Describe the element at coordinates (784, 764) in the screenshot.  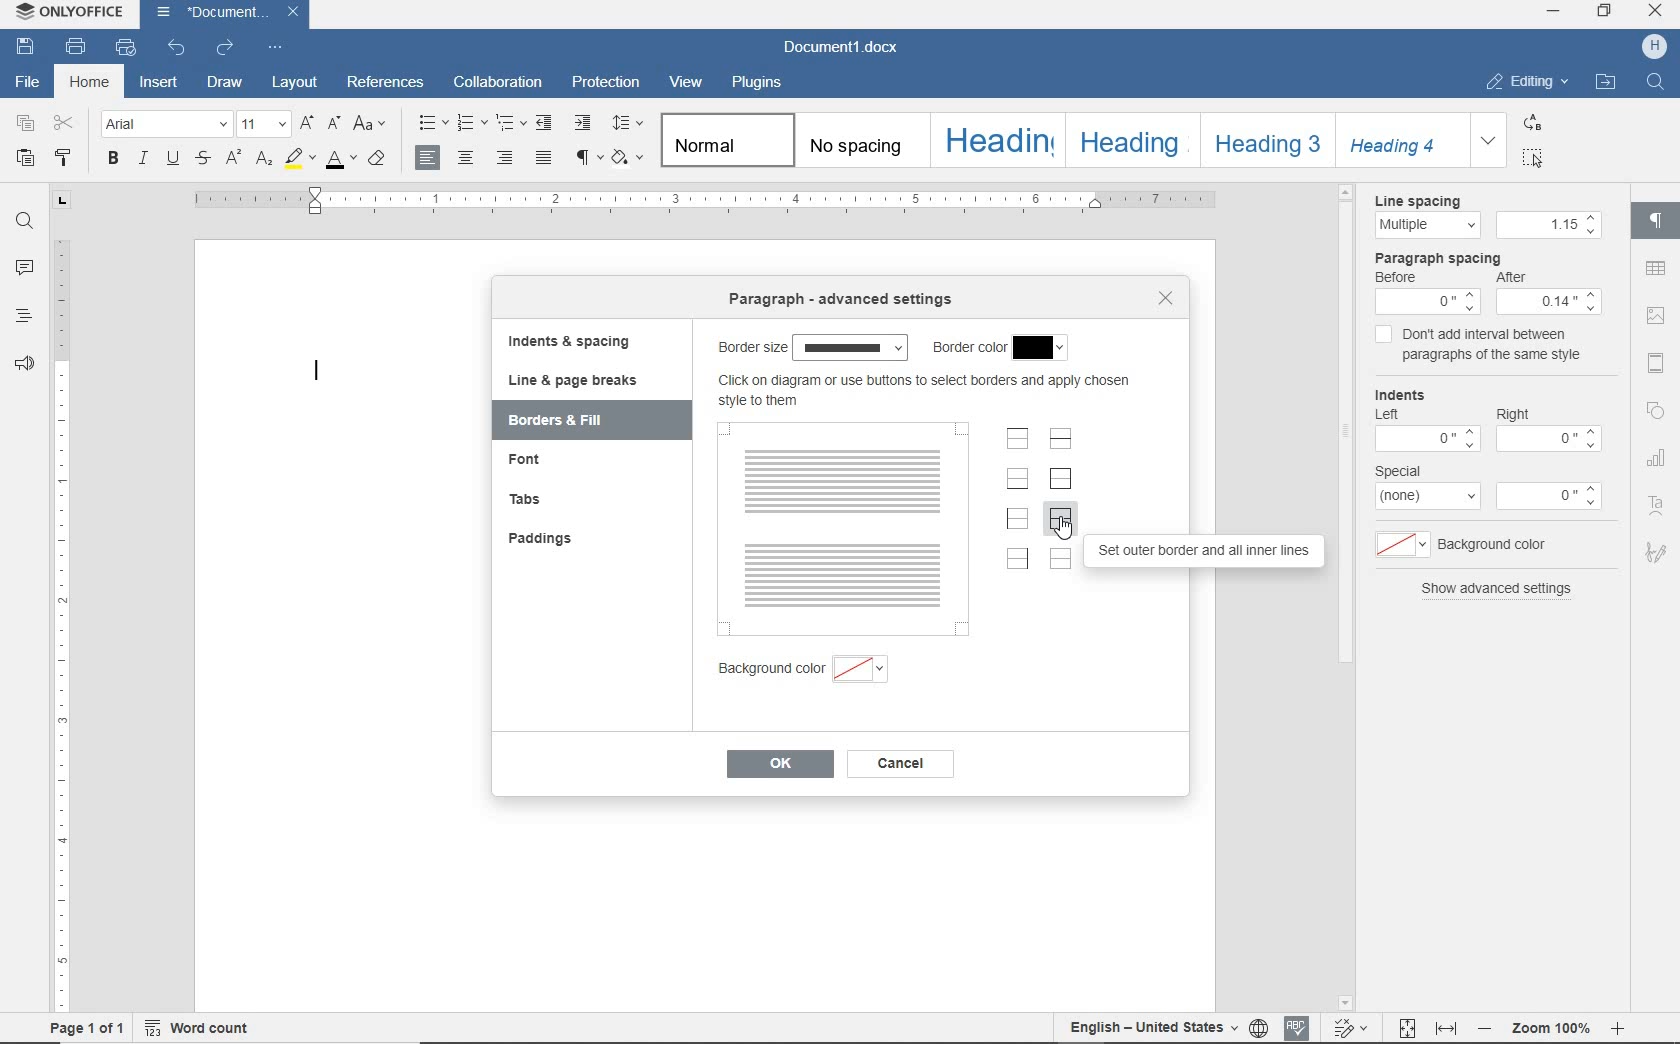
I see `ok` at that location.